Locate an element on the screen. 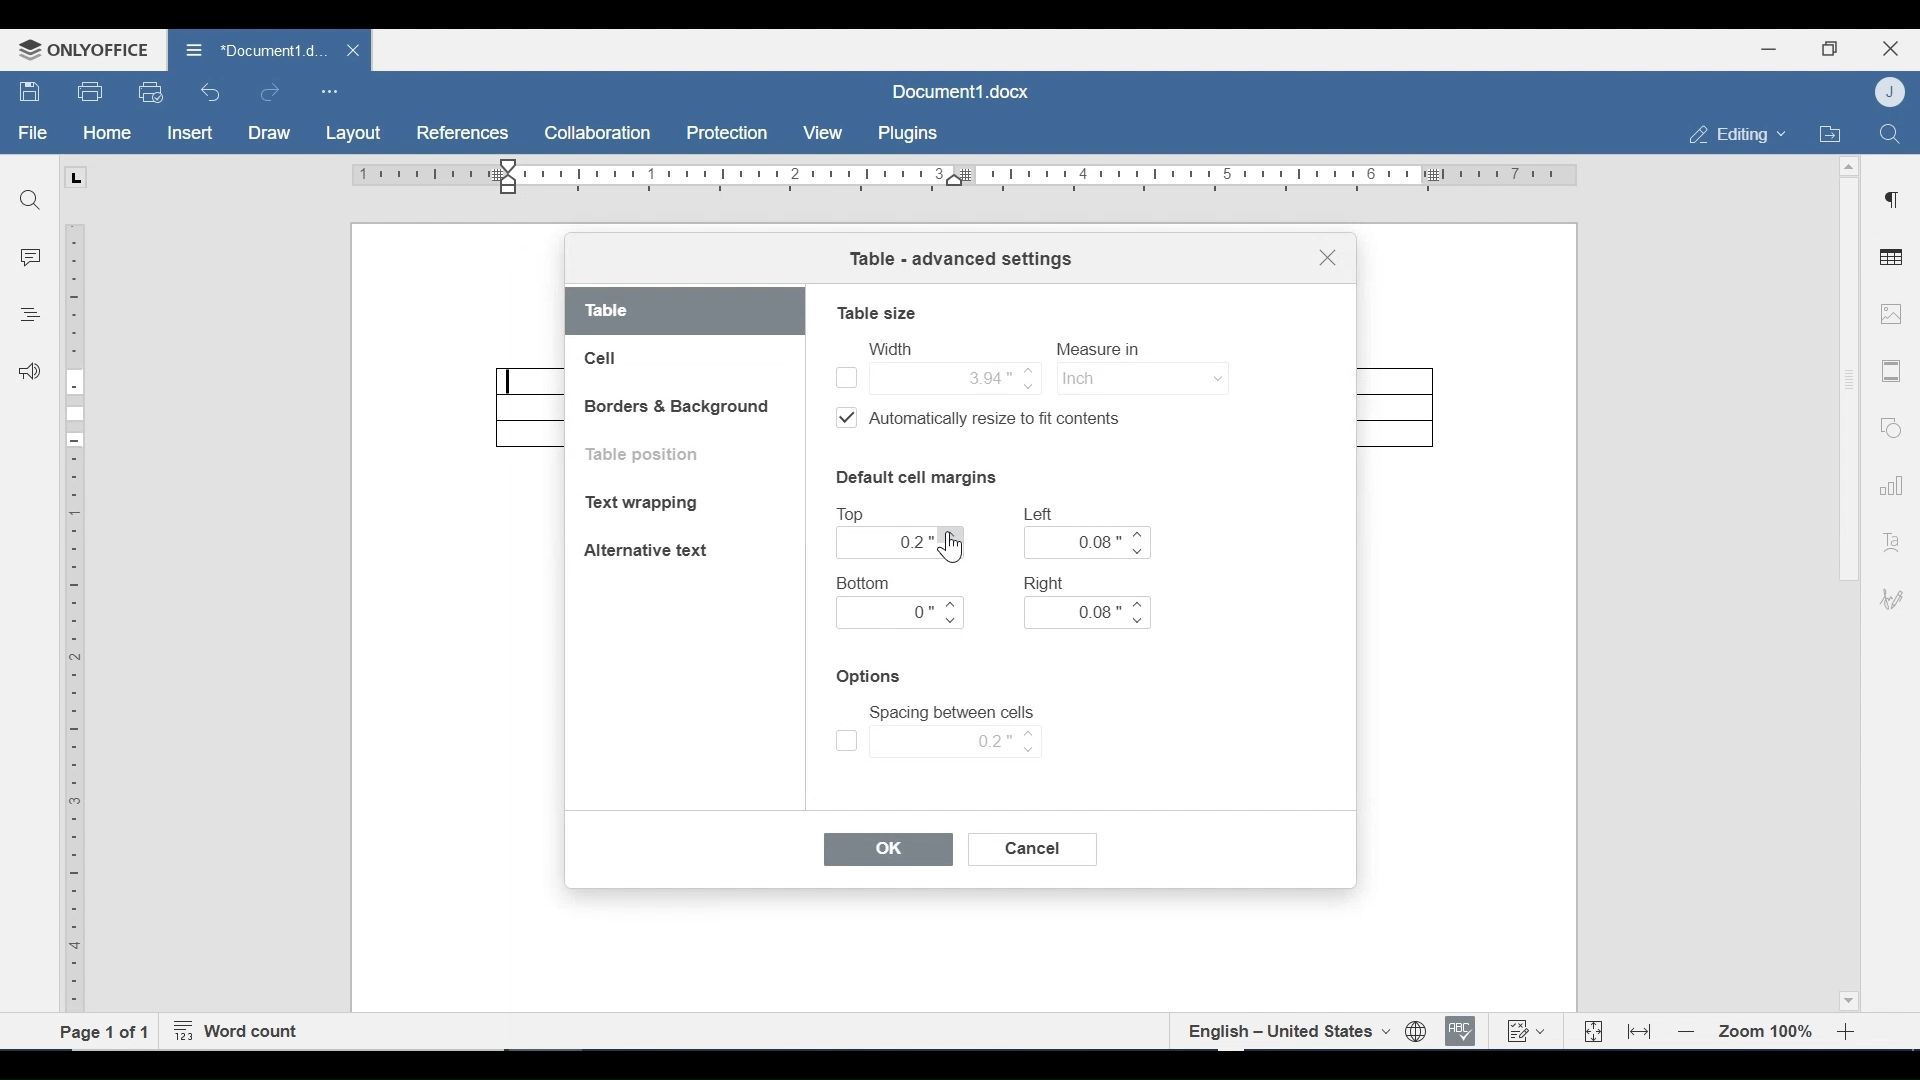 The height and width of the screenshot is (1080, 1920). Scroll bar is located at coordinates (1847, 379).